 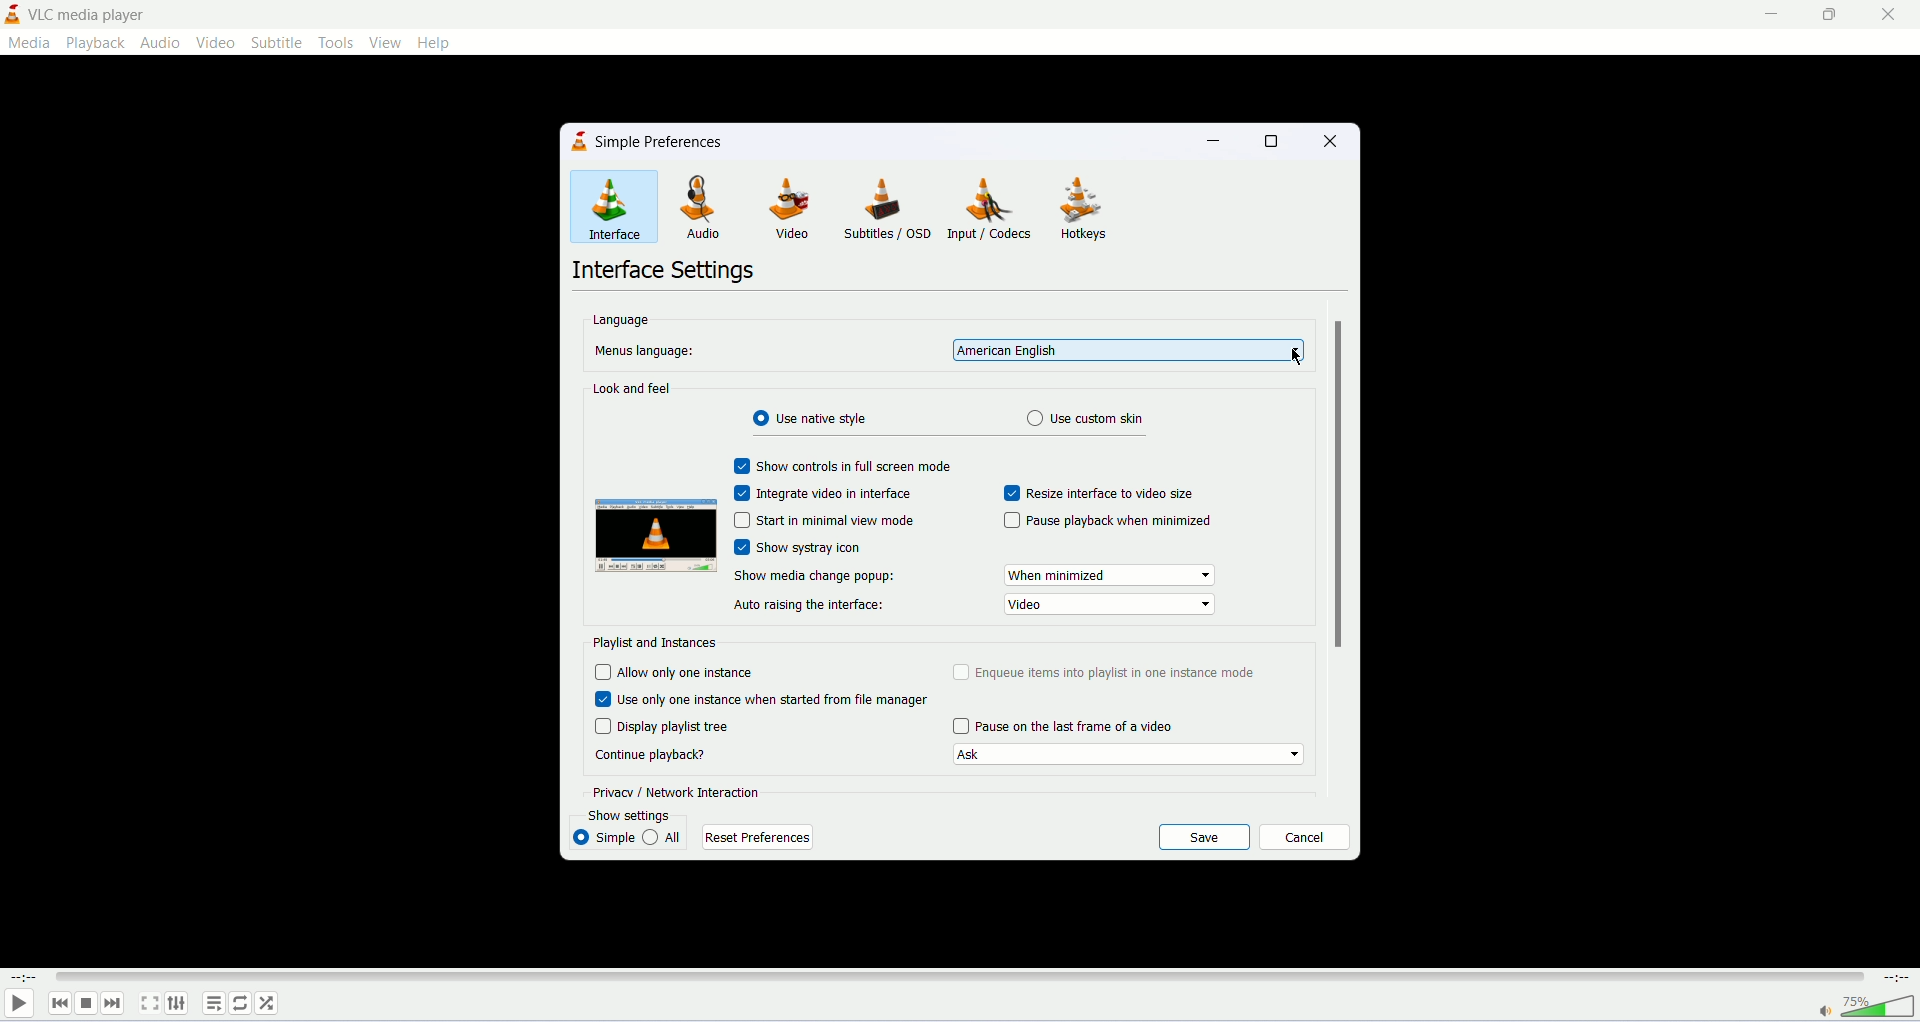 What do you see at coordinates (1325, 140) in the screenshot?
I see `close` at bounding box center [1325, 140].